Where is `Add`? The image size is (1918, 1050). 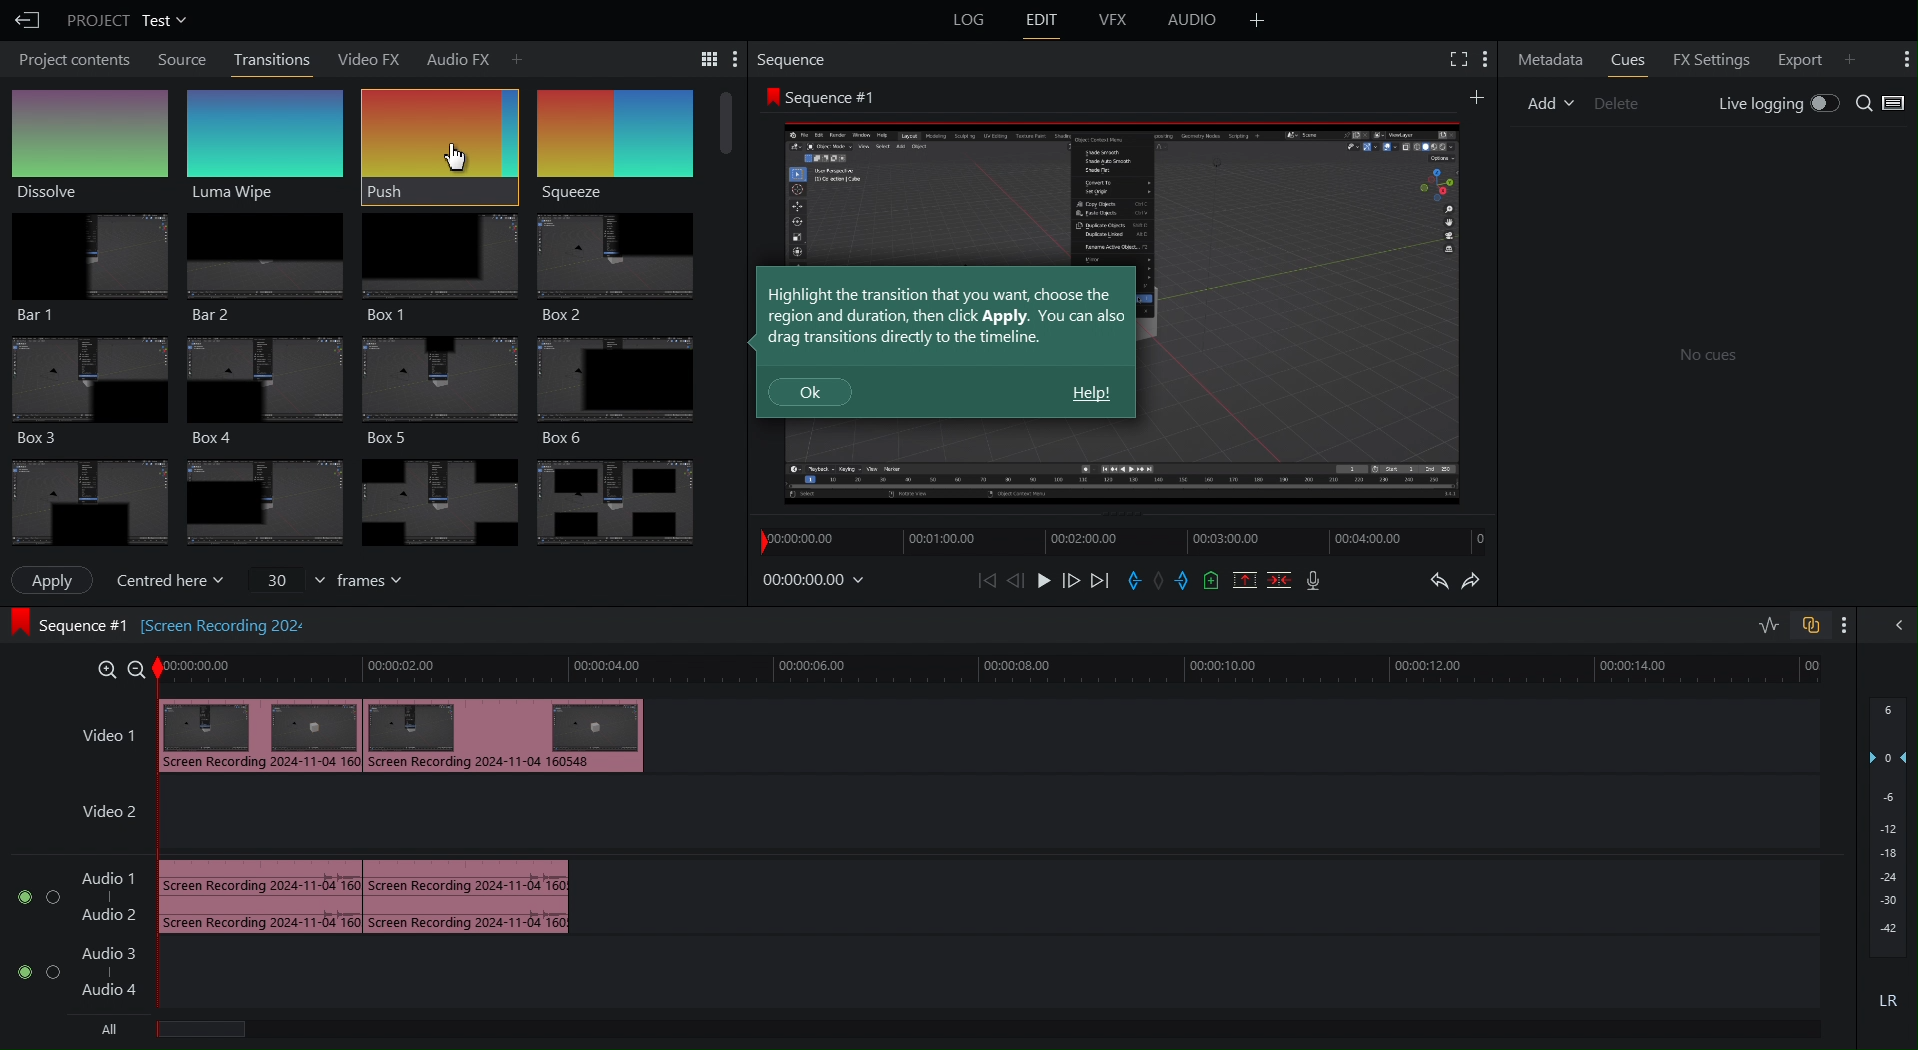
Add is located at coordinates (515, 57).